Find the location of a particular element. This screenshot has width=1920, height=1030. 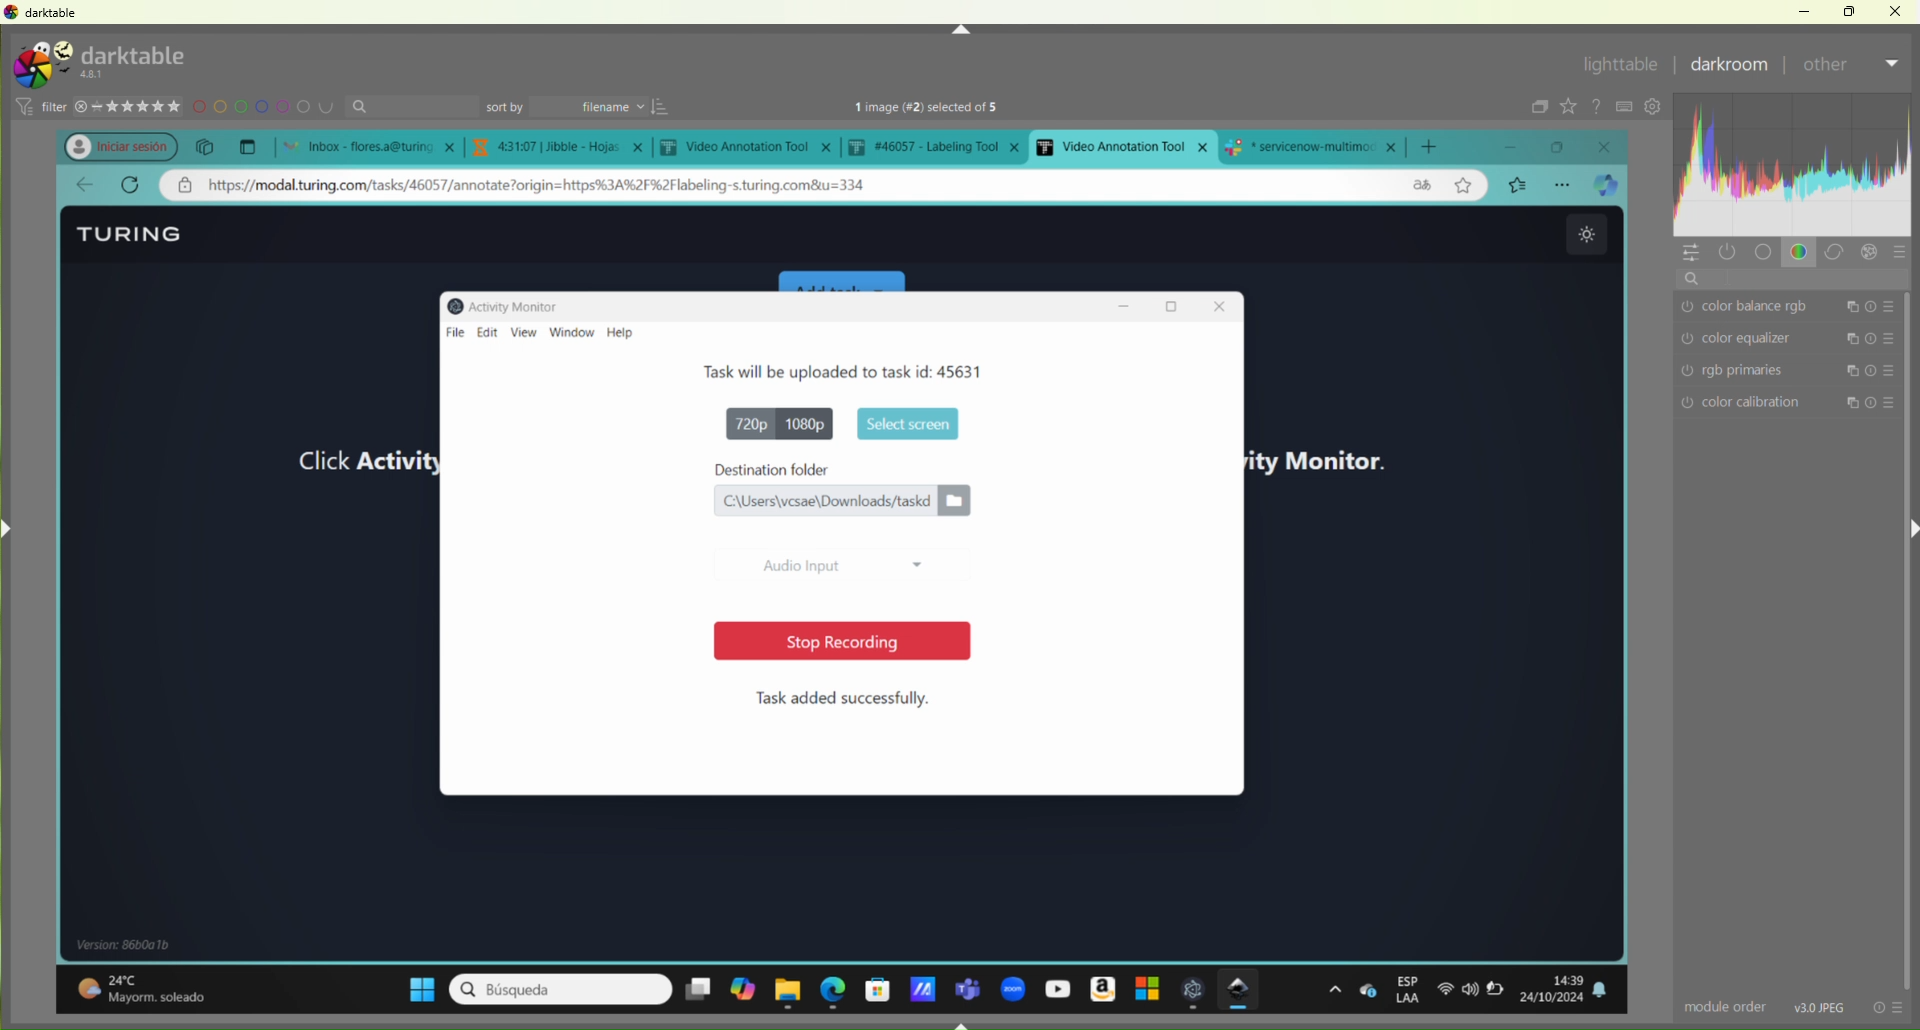

Restore Down is located at coordinates (1850, 12).